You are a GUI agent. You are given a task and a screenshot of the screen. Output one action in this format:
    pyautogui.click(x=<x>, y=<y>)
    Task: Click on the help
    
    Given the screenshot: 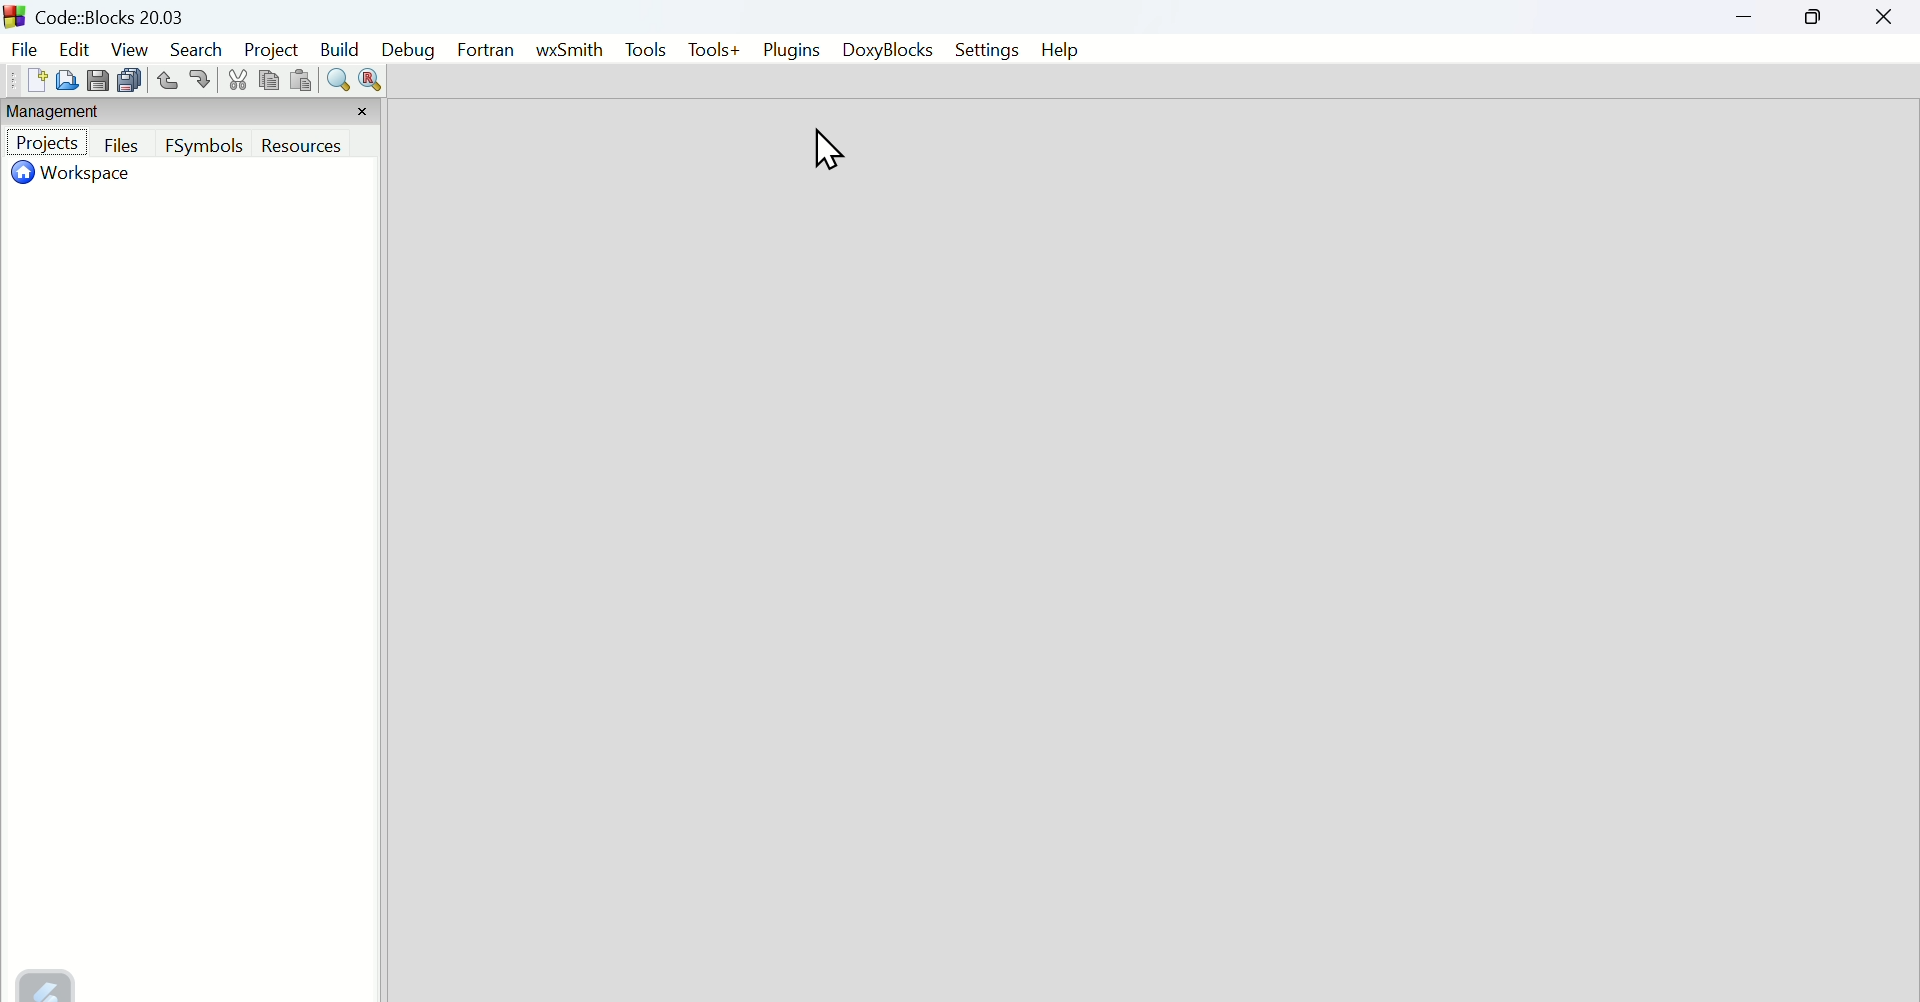 What is the action you would take?
    pyautogui.click(x=1060, y=49)
    